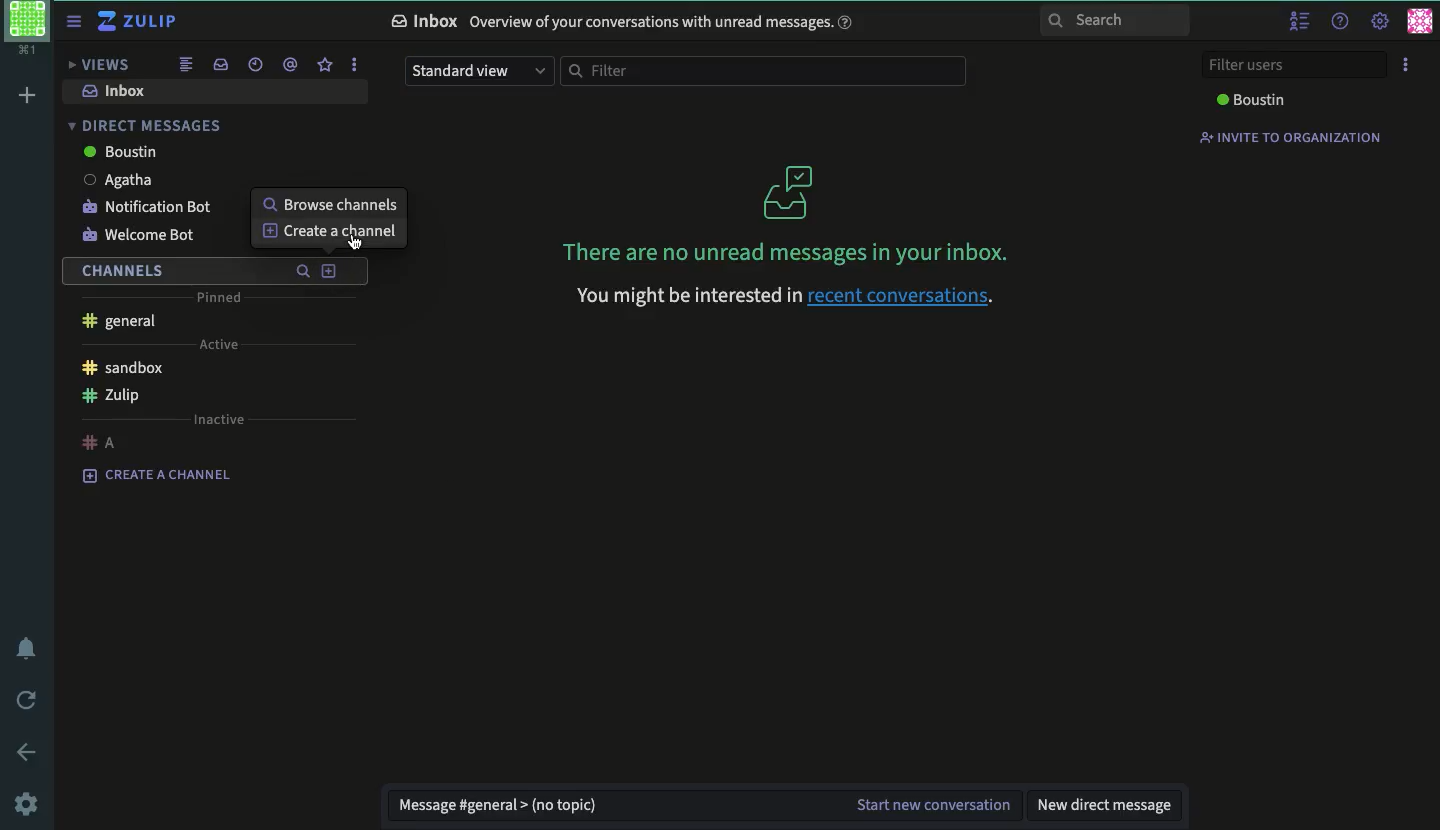 The height and width of the screenshot is (830, 1440). Describe the element at coordinates (1251, 100) in the screenshot. I see `boustin` at that location.